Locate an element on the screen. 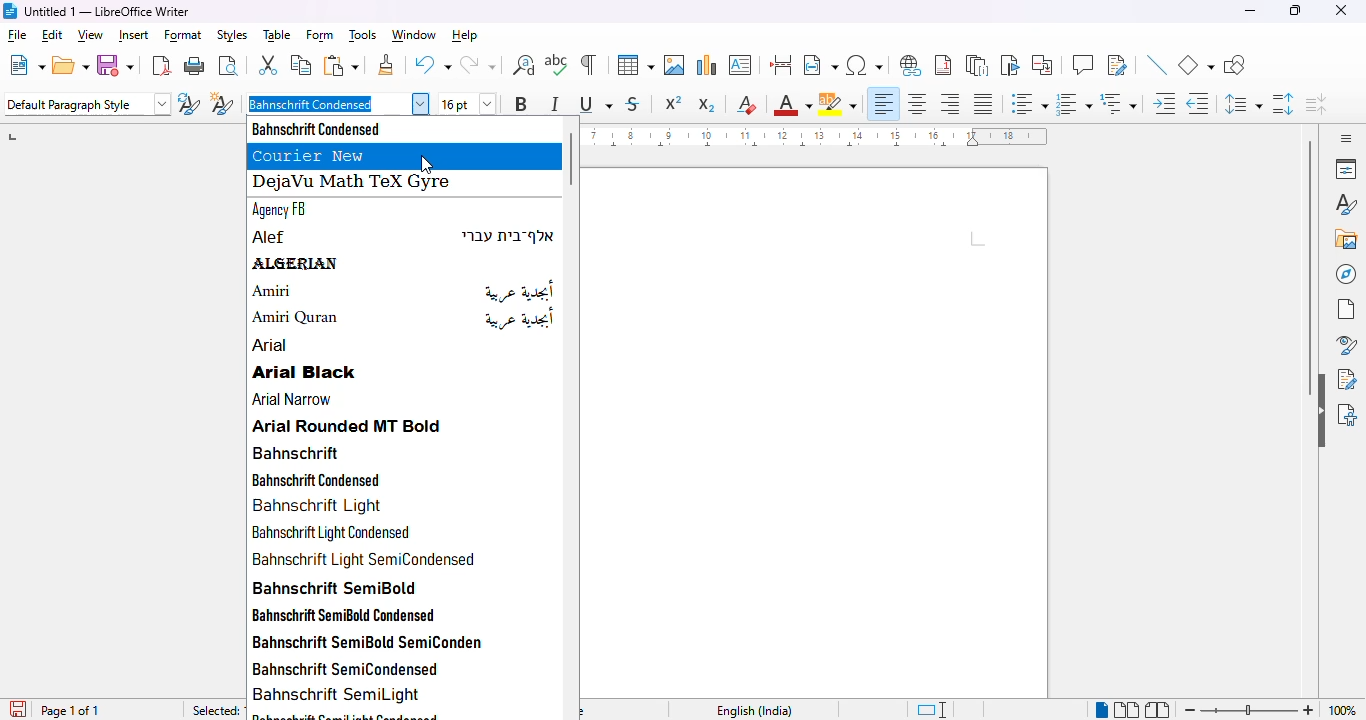  page is located at coordinates (1347, 309).